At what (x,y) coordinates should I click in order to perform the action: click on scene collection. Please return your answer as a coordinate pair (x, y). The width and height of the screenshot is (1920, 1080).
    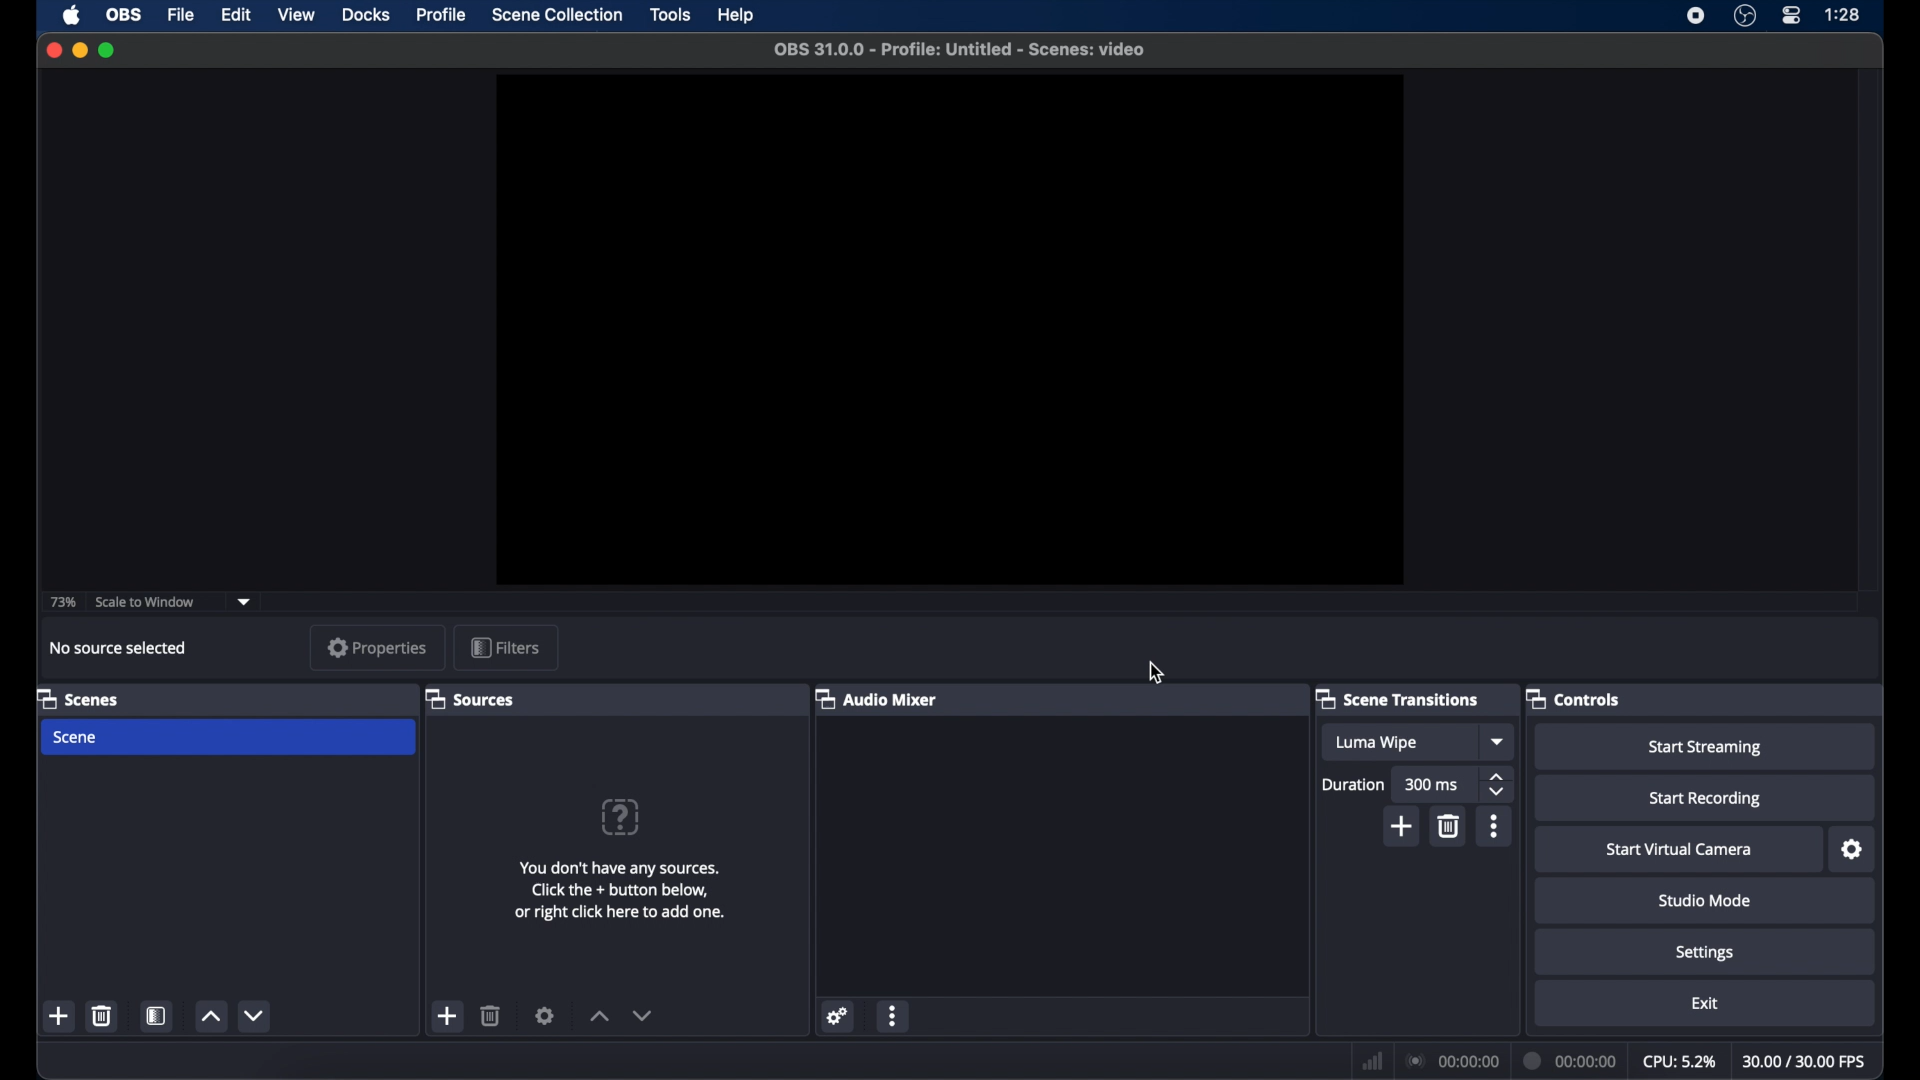
    Looking at the image, I should click on (556, 16).